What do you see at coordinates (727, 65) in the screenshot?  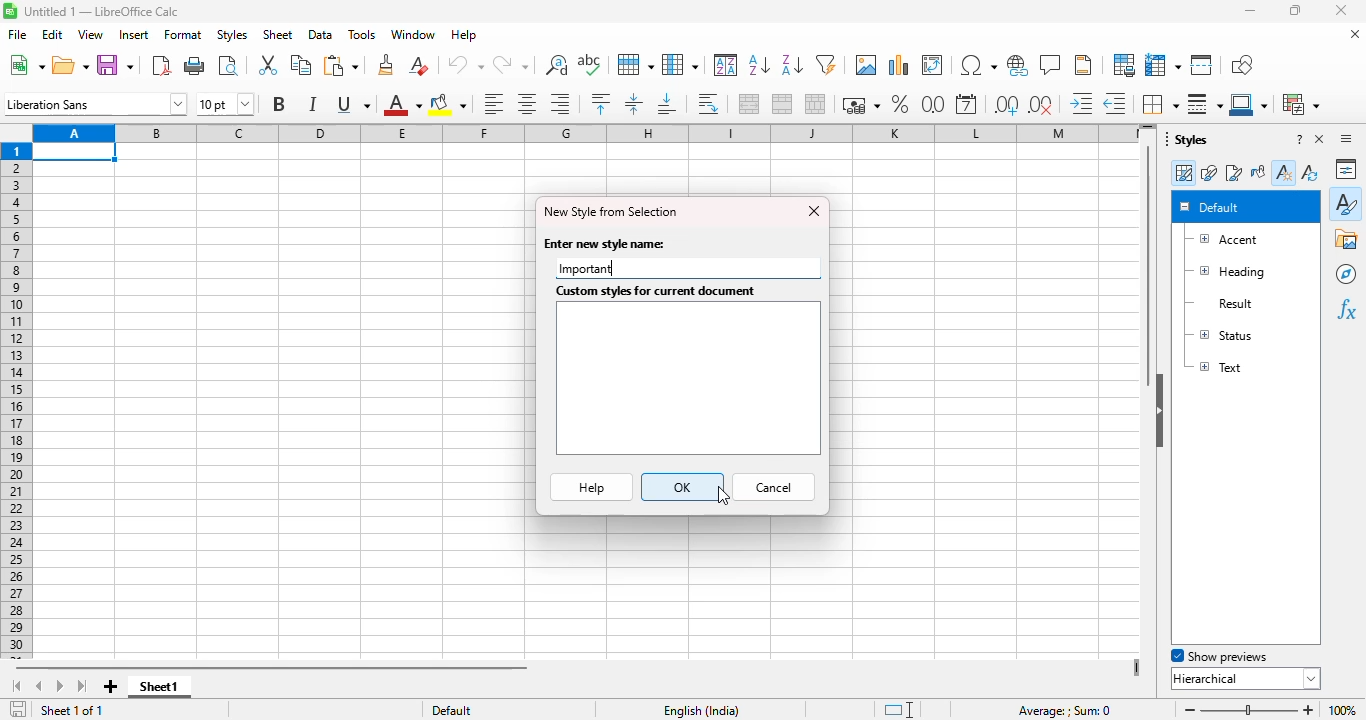 I see `sort` at bounding box center [727, 65].